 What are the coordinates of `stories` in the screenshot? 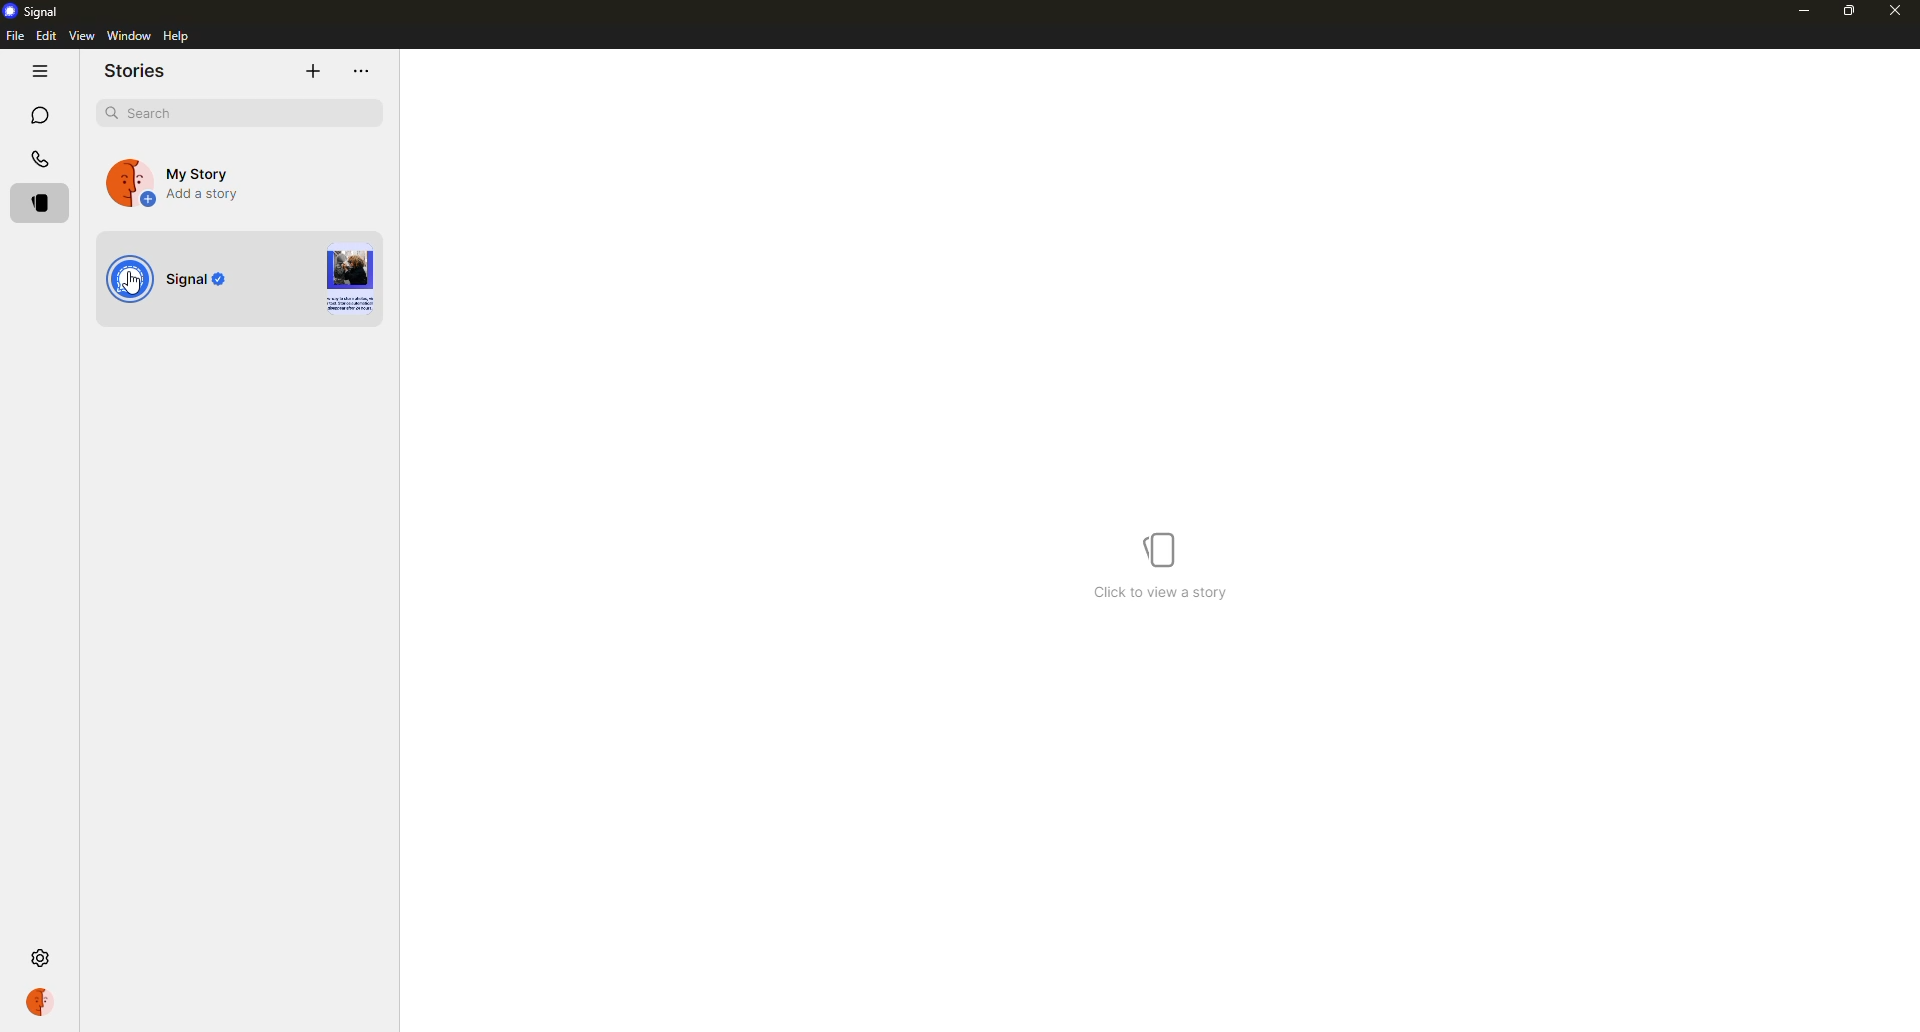 It's located at (44, 203).